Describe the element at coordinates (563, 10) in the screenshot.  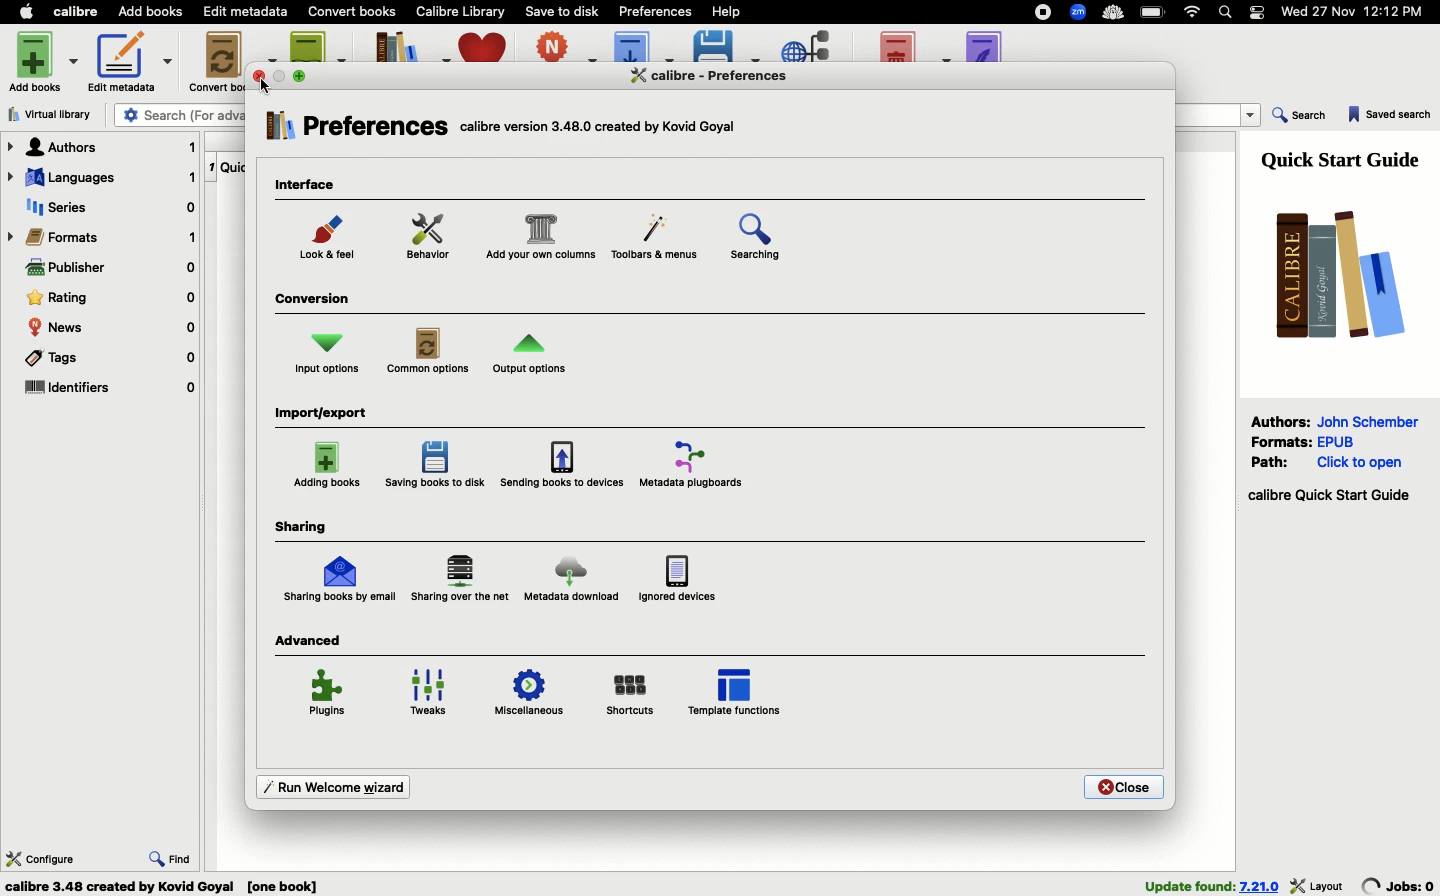
I see `Save to disk` at that location.